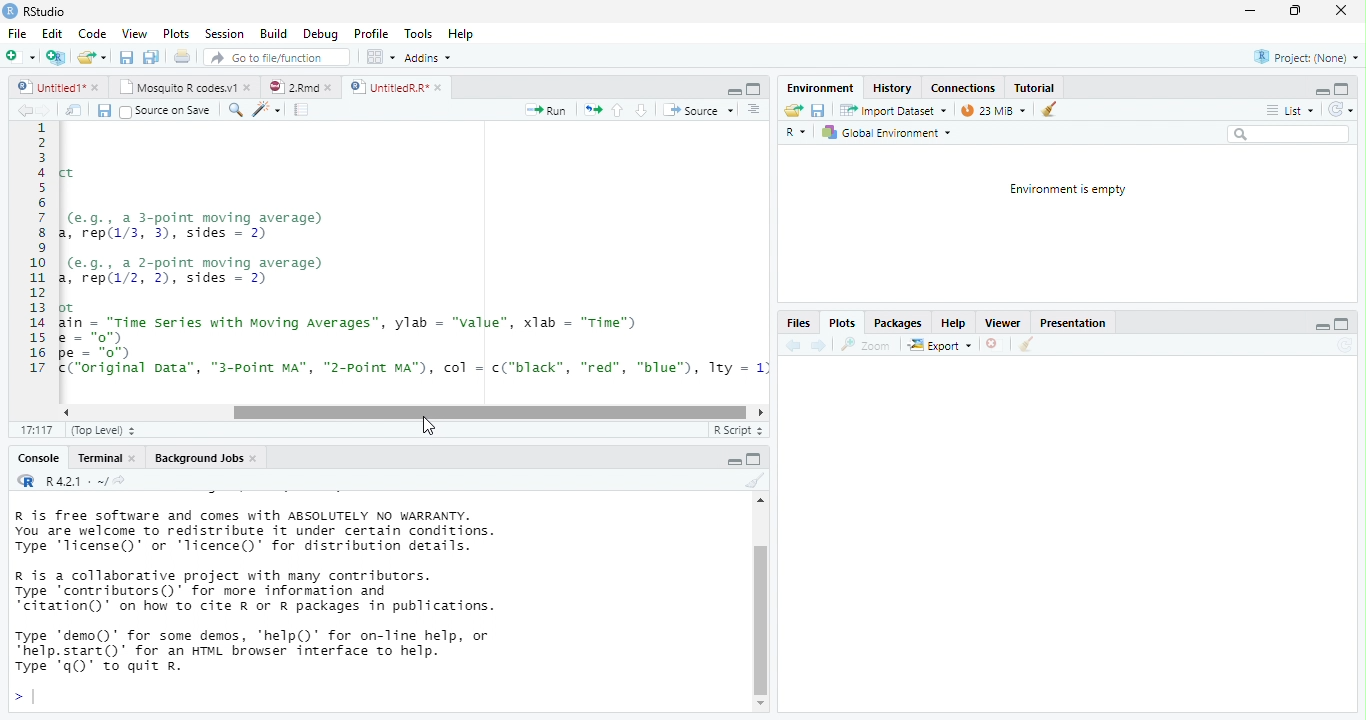  Describe the element at coordinates (23, 698) in the screenshot. I see `>` at that location.